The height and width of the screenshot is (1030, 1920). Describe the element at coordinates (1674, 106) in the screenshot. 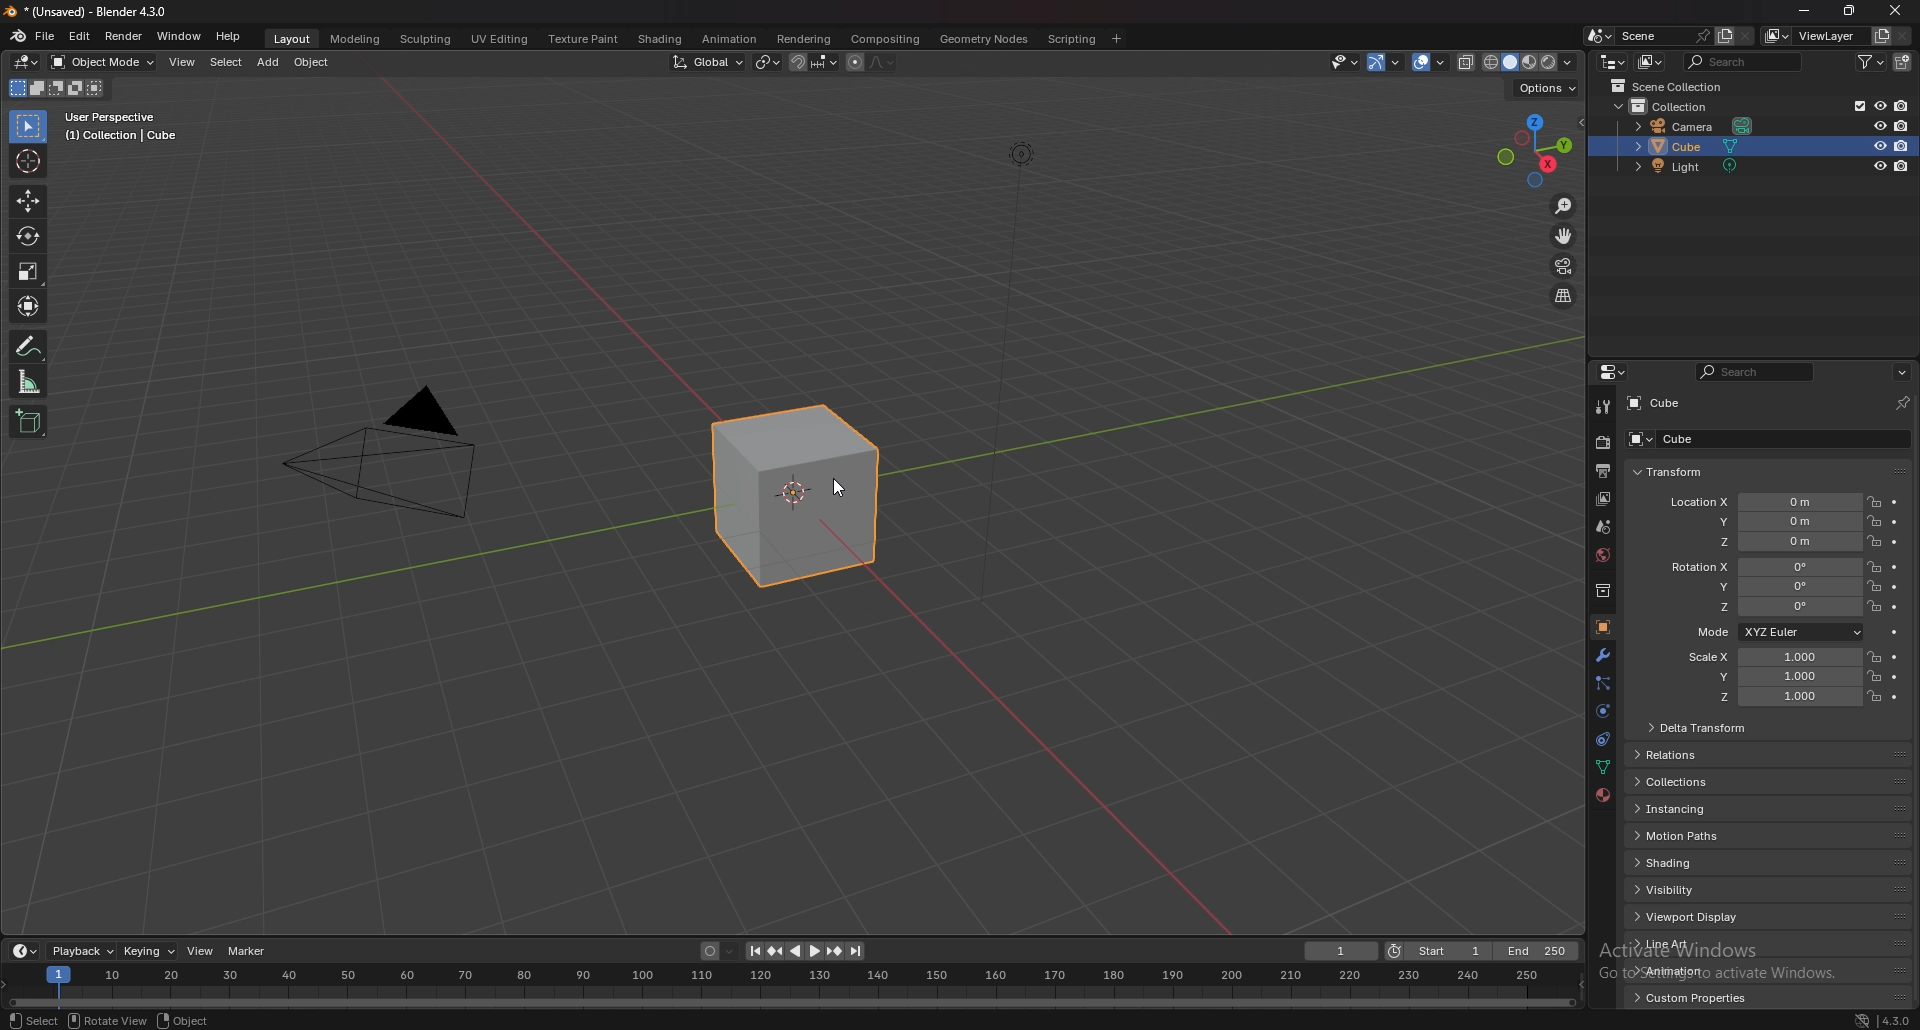

I see `collection` at that location.